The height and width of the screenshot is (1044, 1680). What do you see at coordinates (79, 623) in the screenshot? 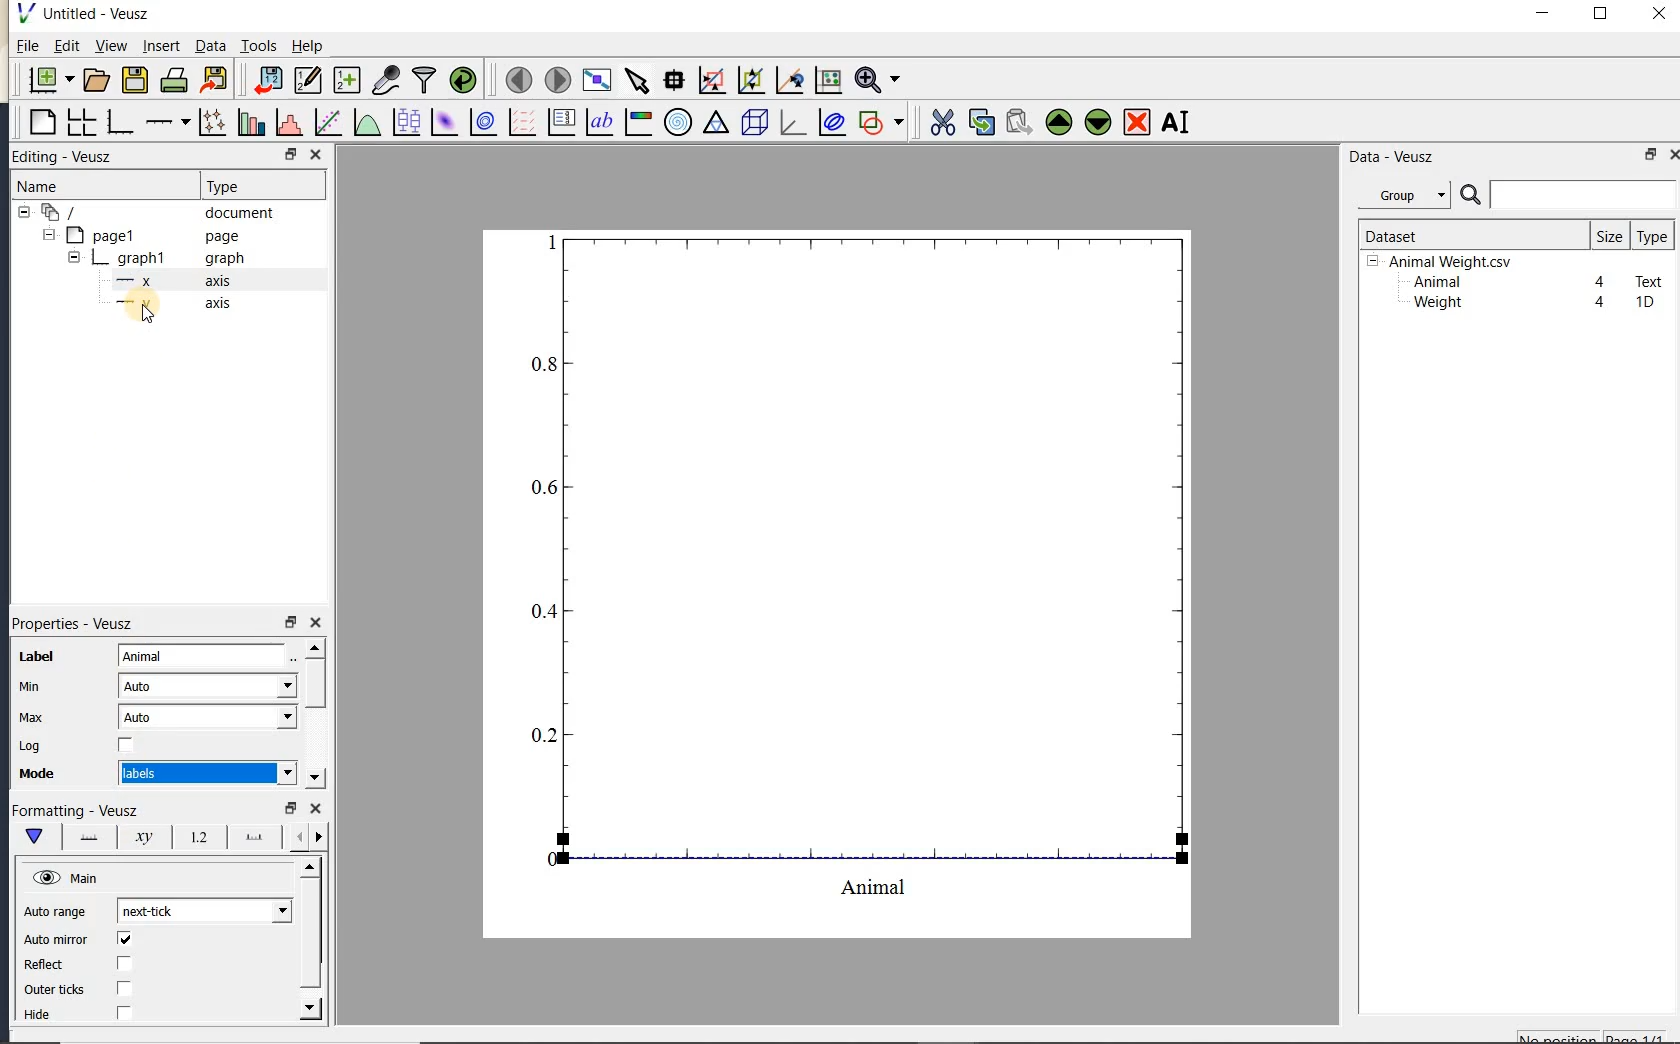
I see `Properties - Veusz` at bounding box center [79, 623].